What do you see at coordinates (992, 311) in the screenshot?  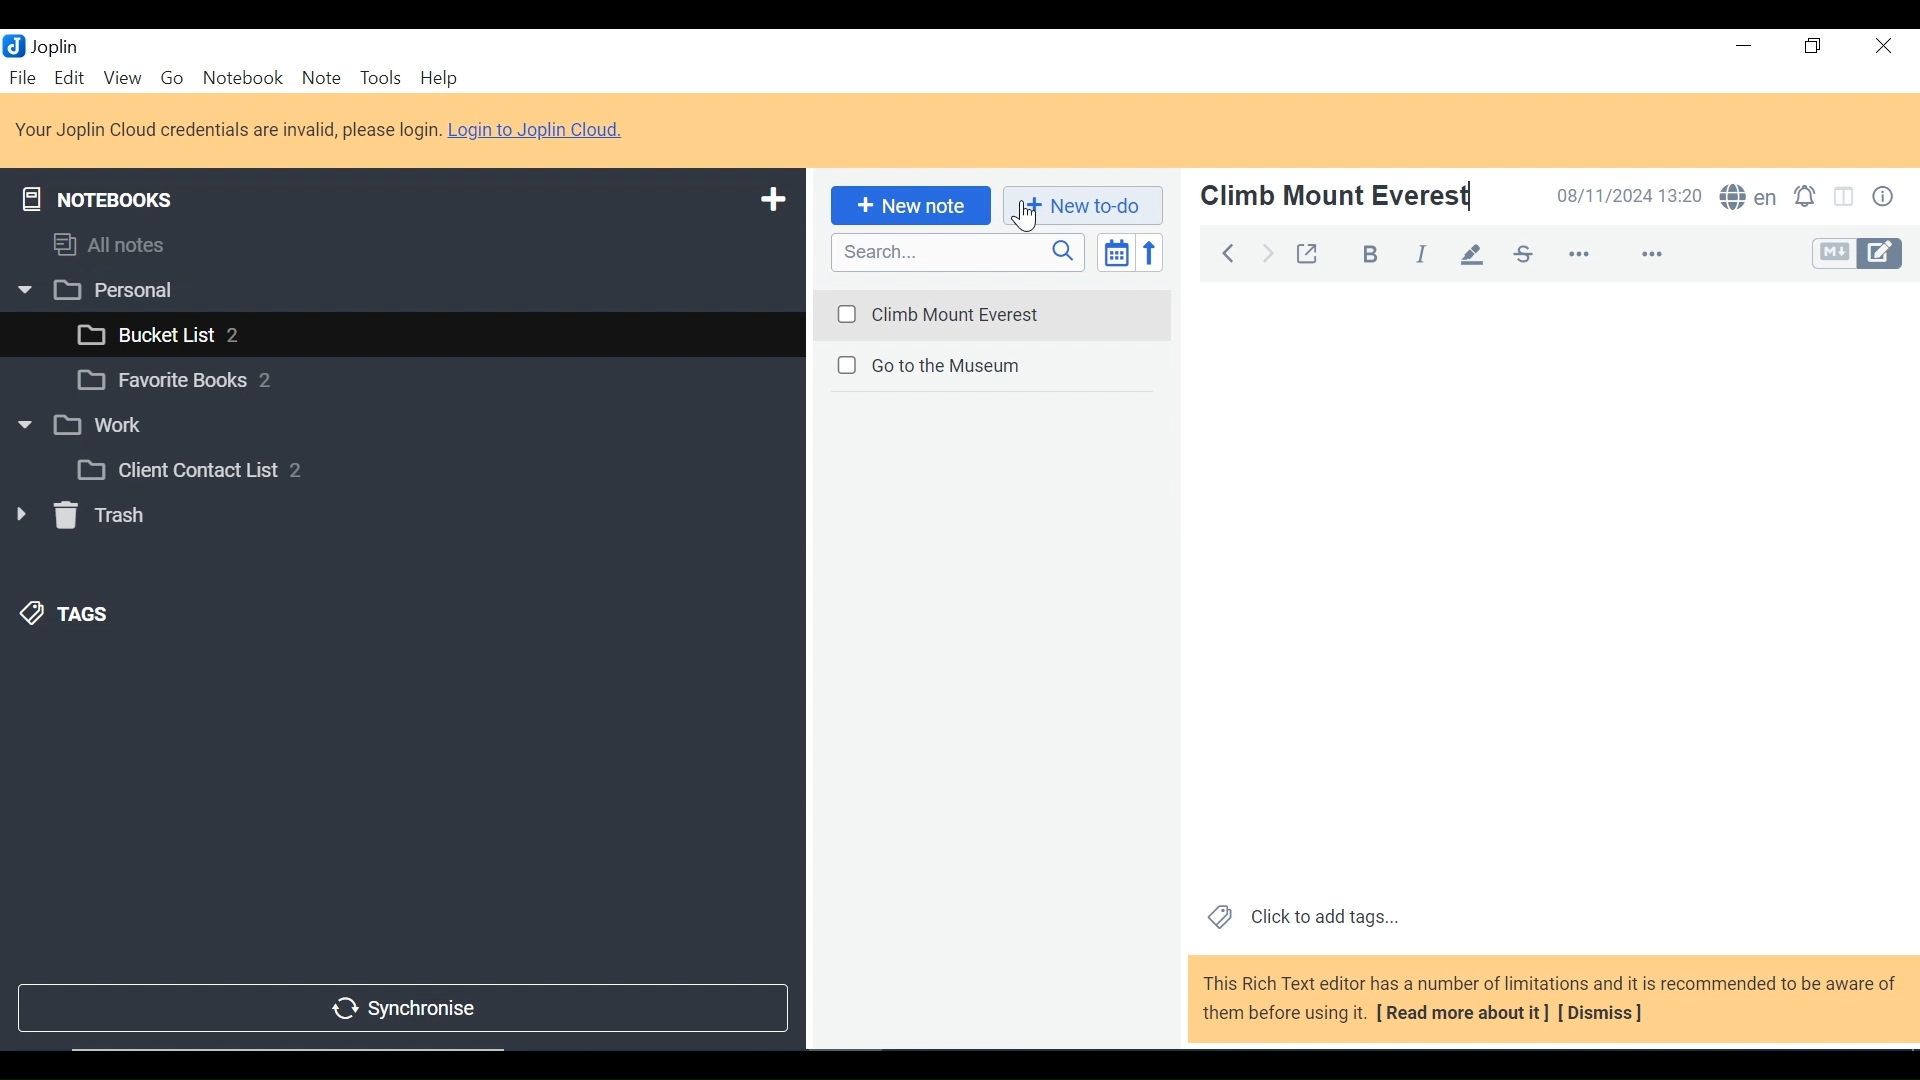 I see `Note Name` at bounding box center [992, 311].